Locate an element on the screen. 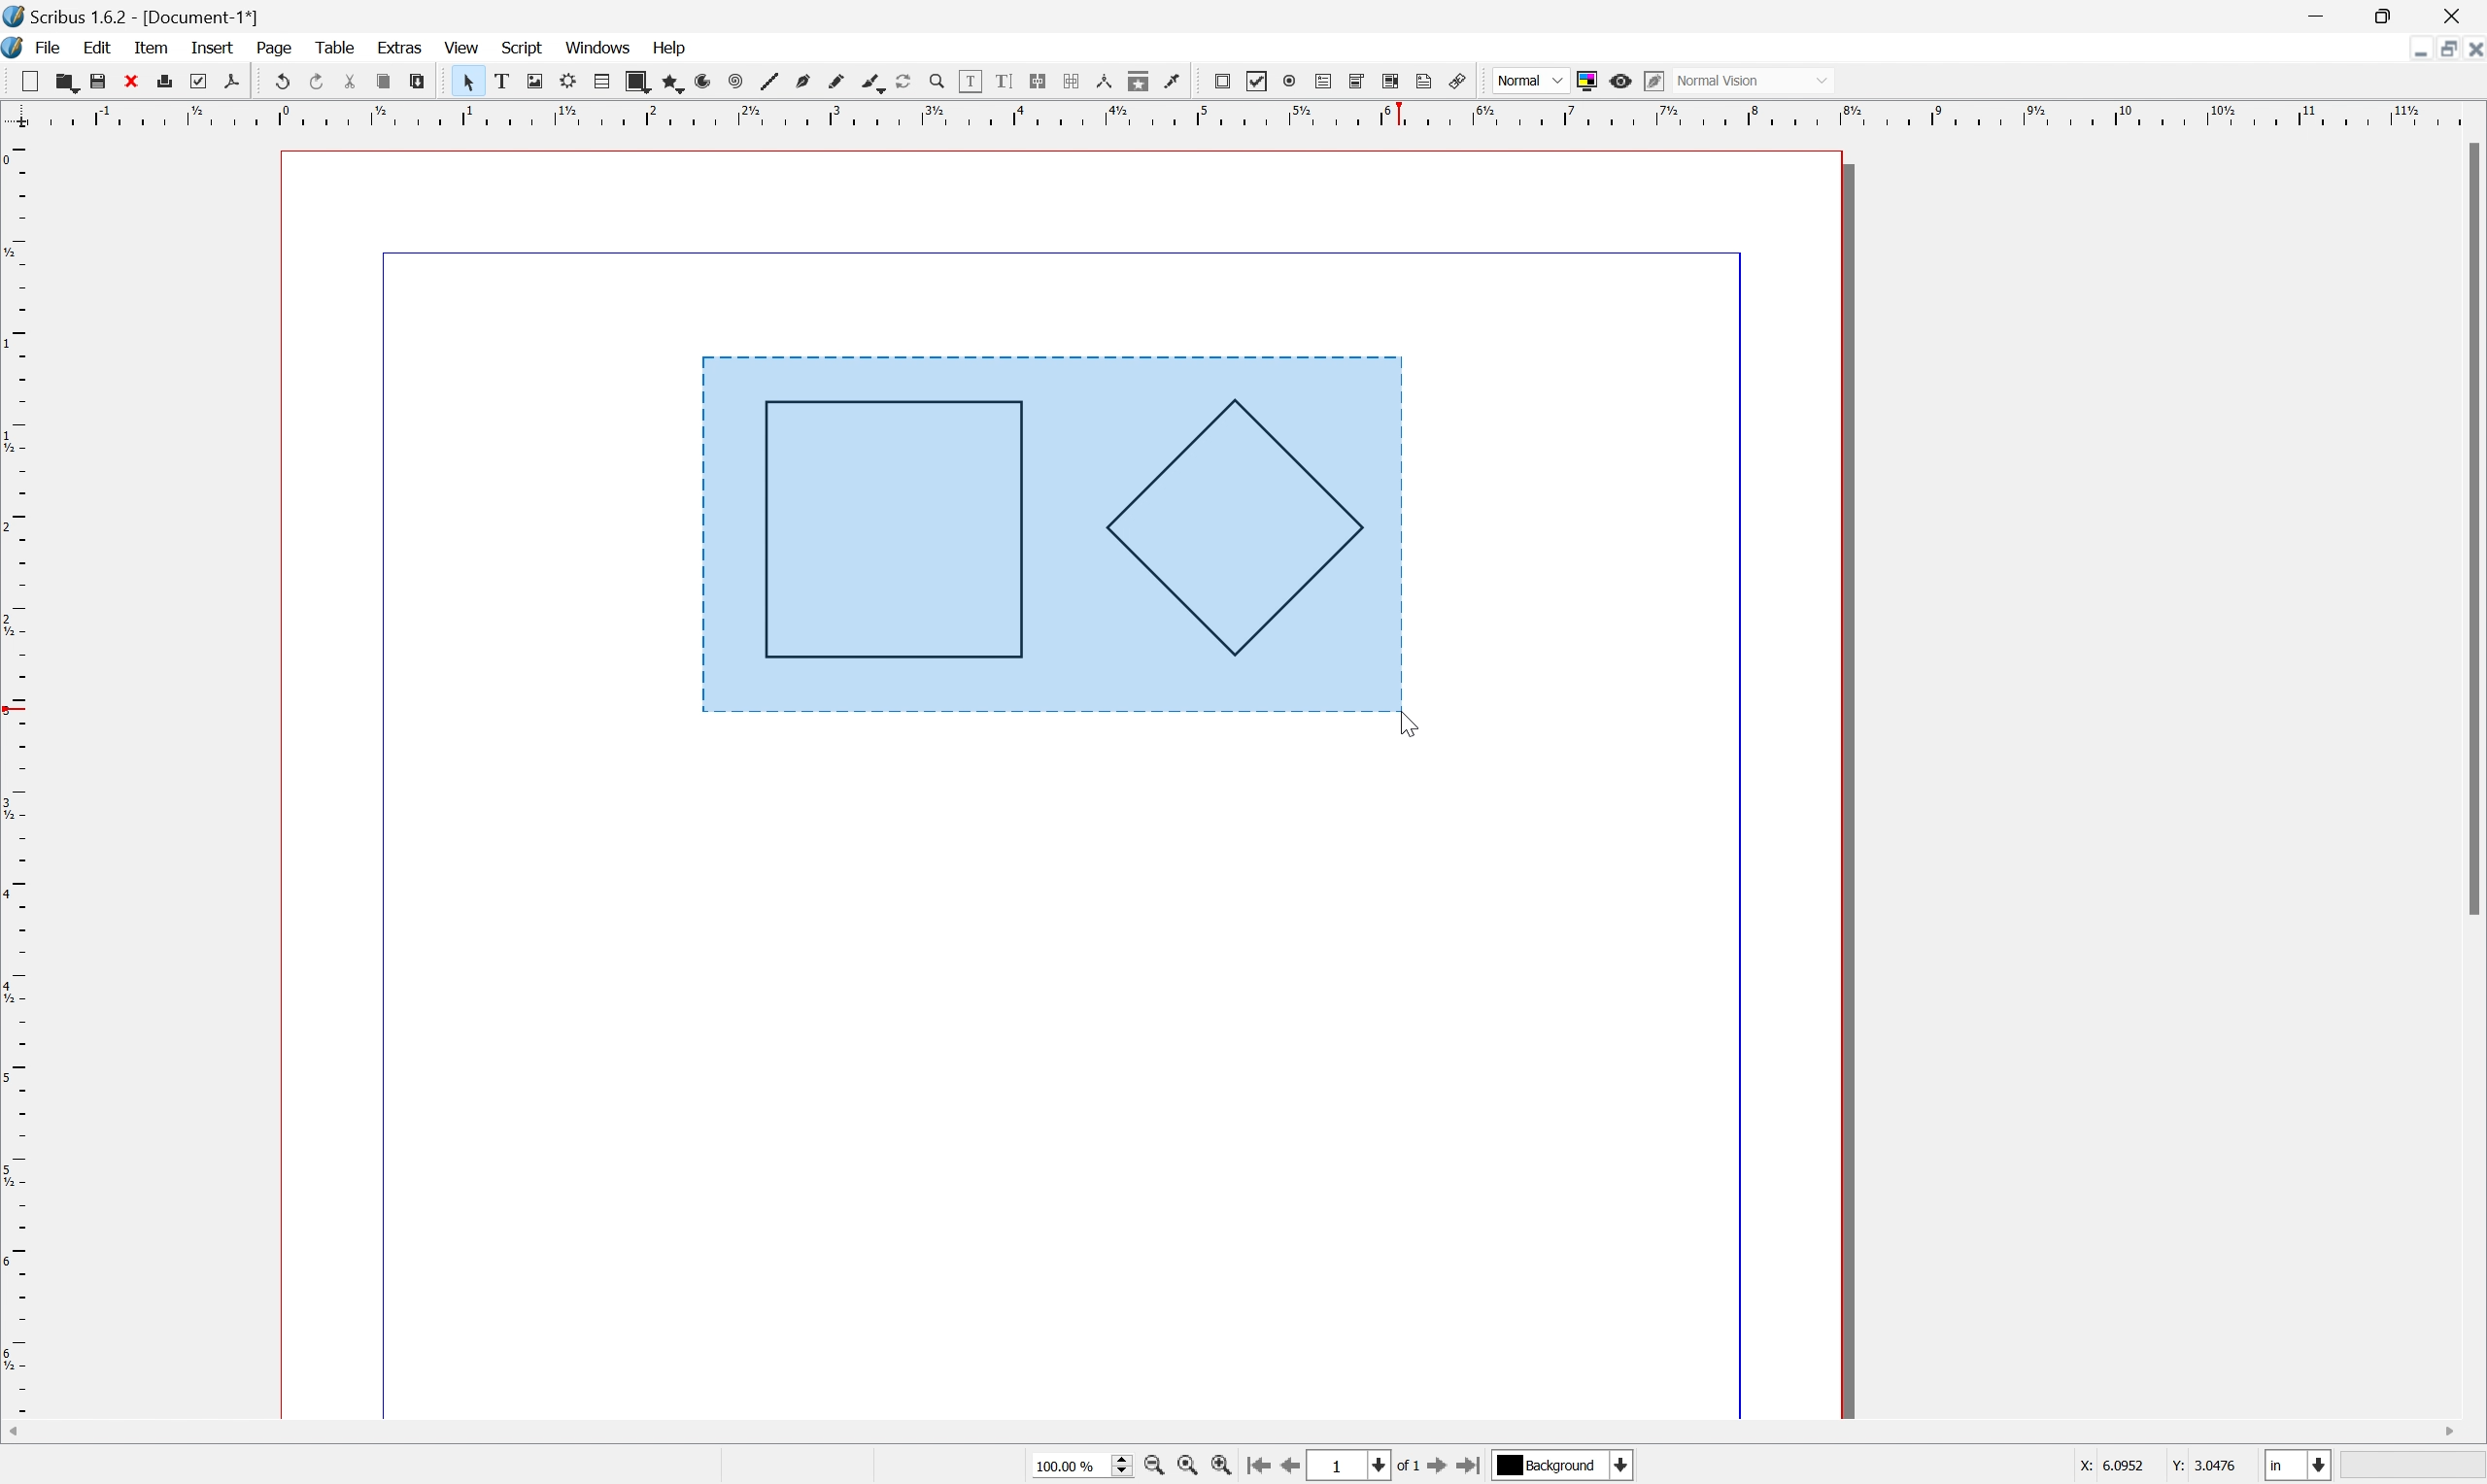 This screenshot has width=2487, height=1484. pdf combo box is located at coordinates (1356, 82).